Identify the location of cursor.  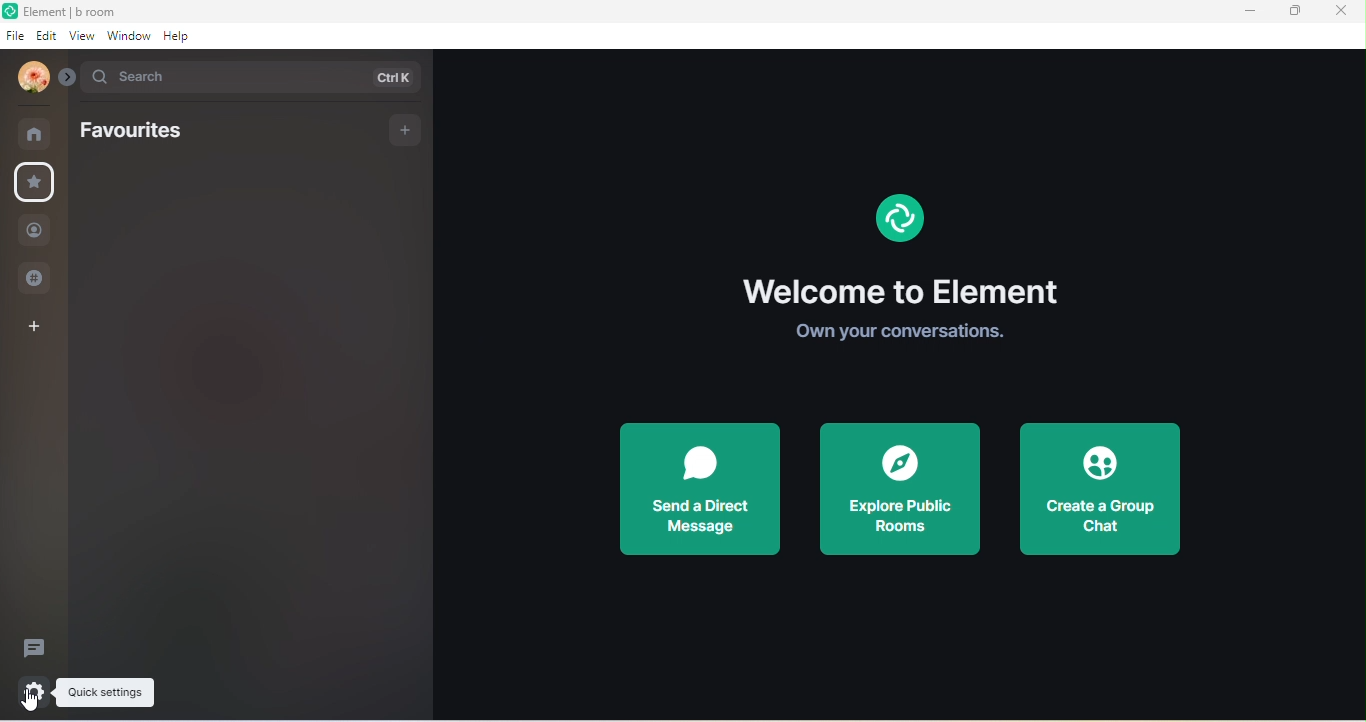
(28, 704).